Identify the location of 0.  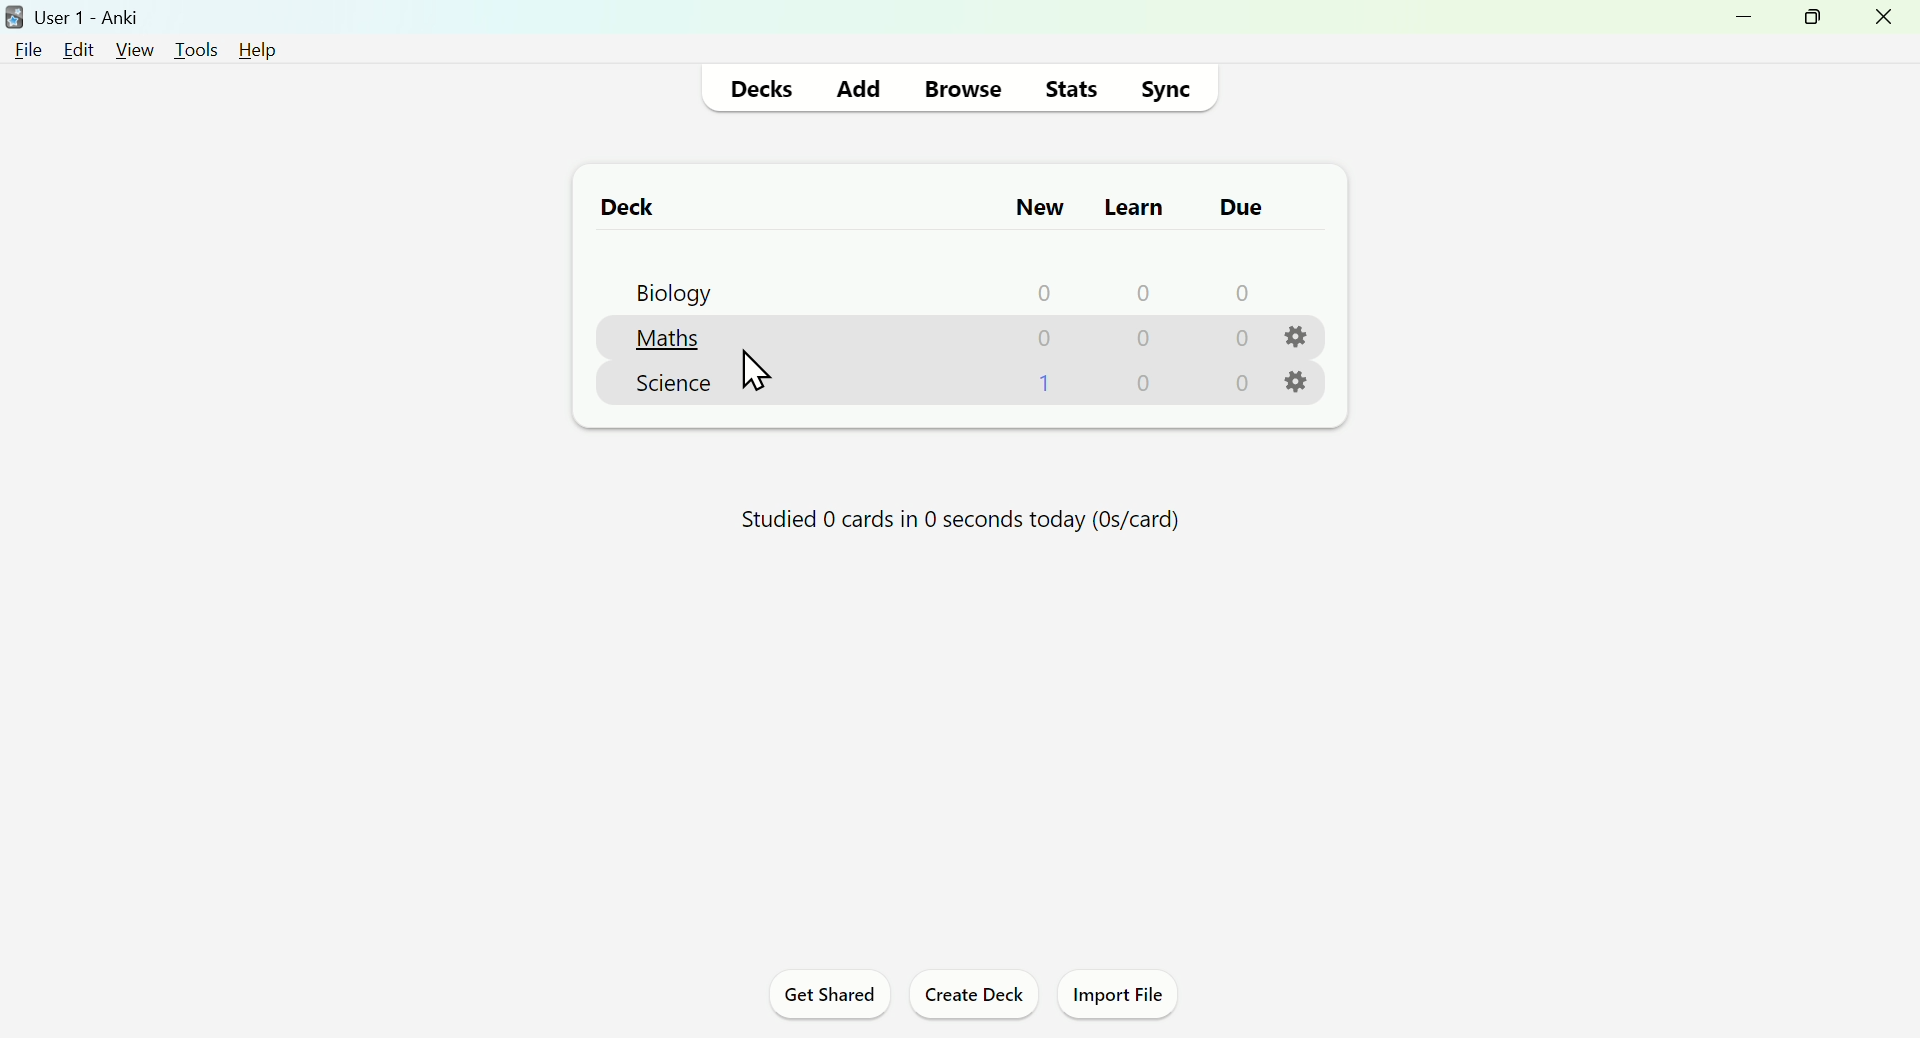
(1045, 291).